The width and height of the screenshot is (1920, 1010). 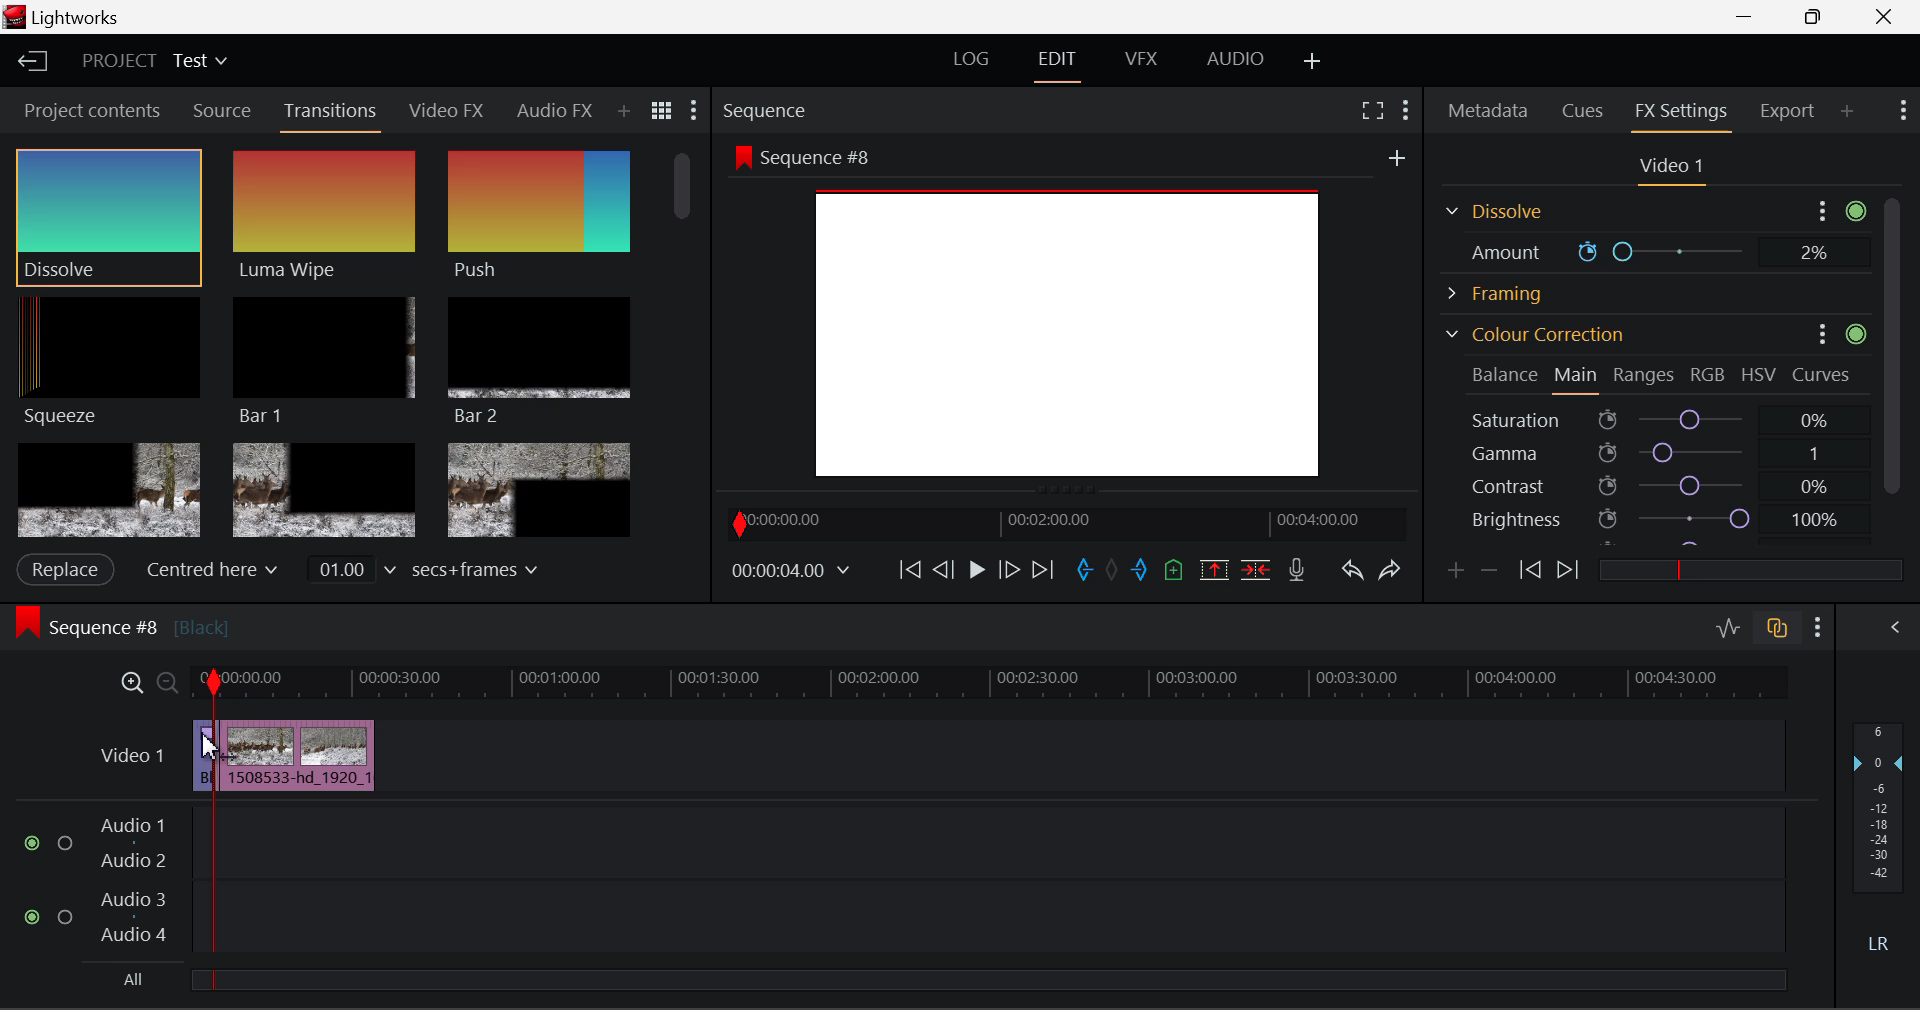 What do you see at coordinates (536, 491) in the screenshot?
I see `Box 3` at bounding box center [536, 491].